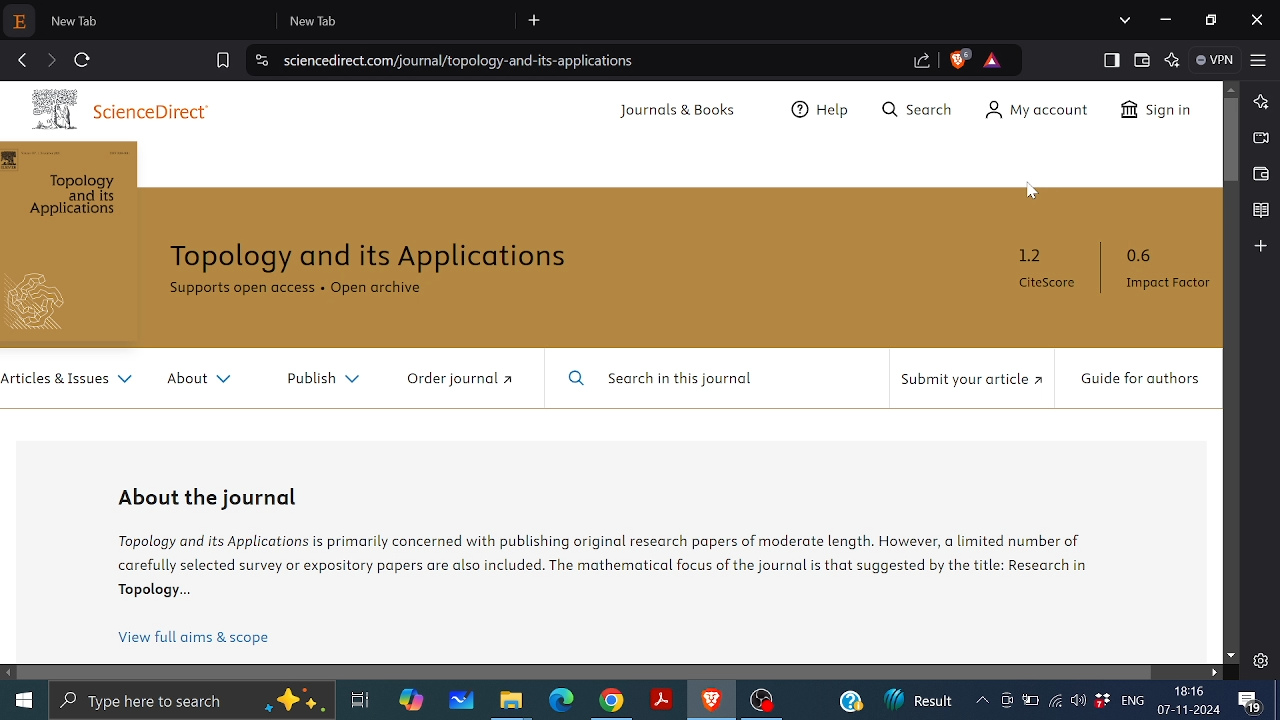 This screenshot has height=720, width=1280. I want to click on Bookmark, so click(1260, 211).